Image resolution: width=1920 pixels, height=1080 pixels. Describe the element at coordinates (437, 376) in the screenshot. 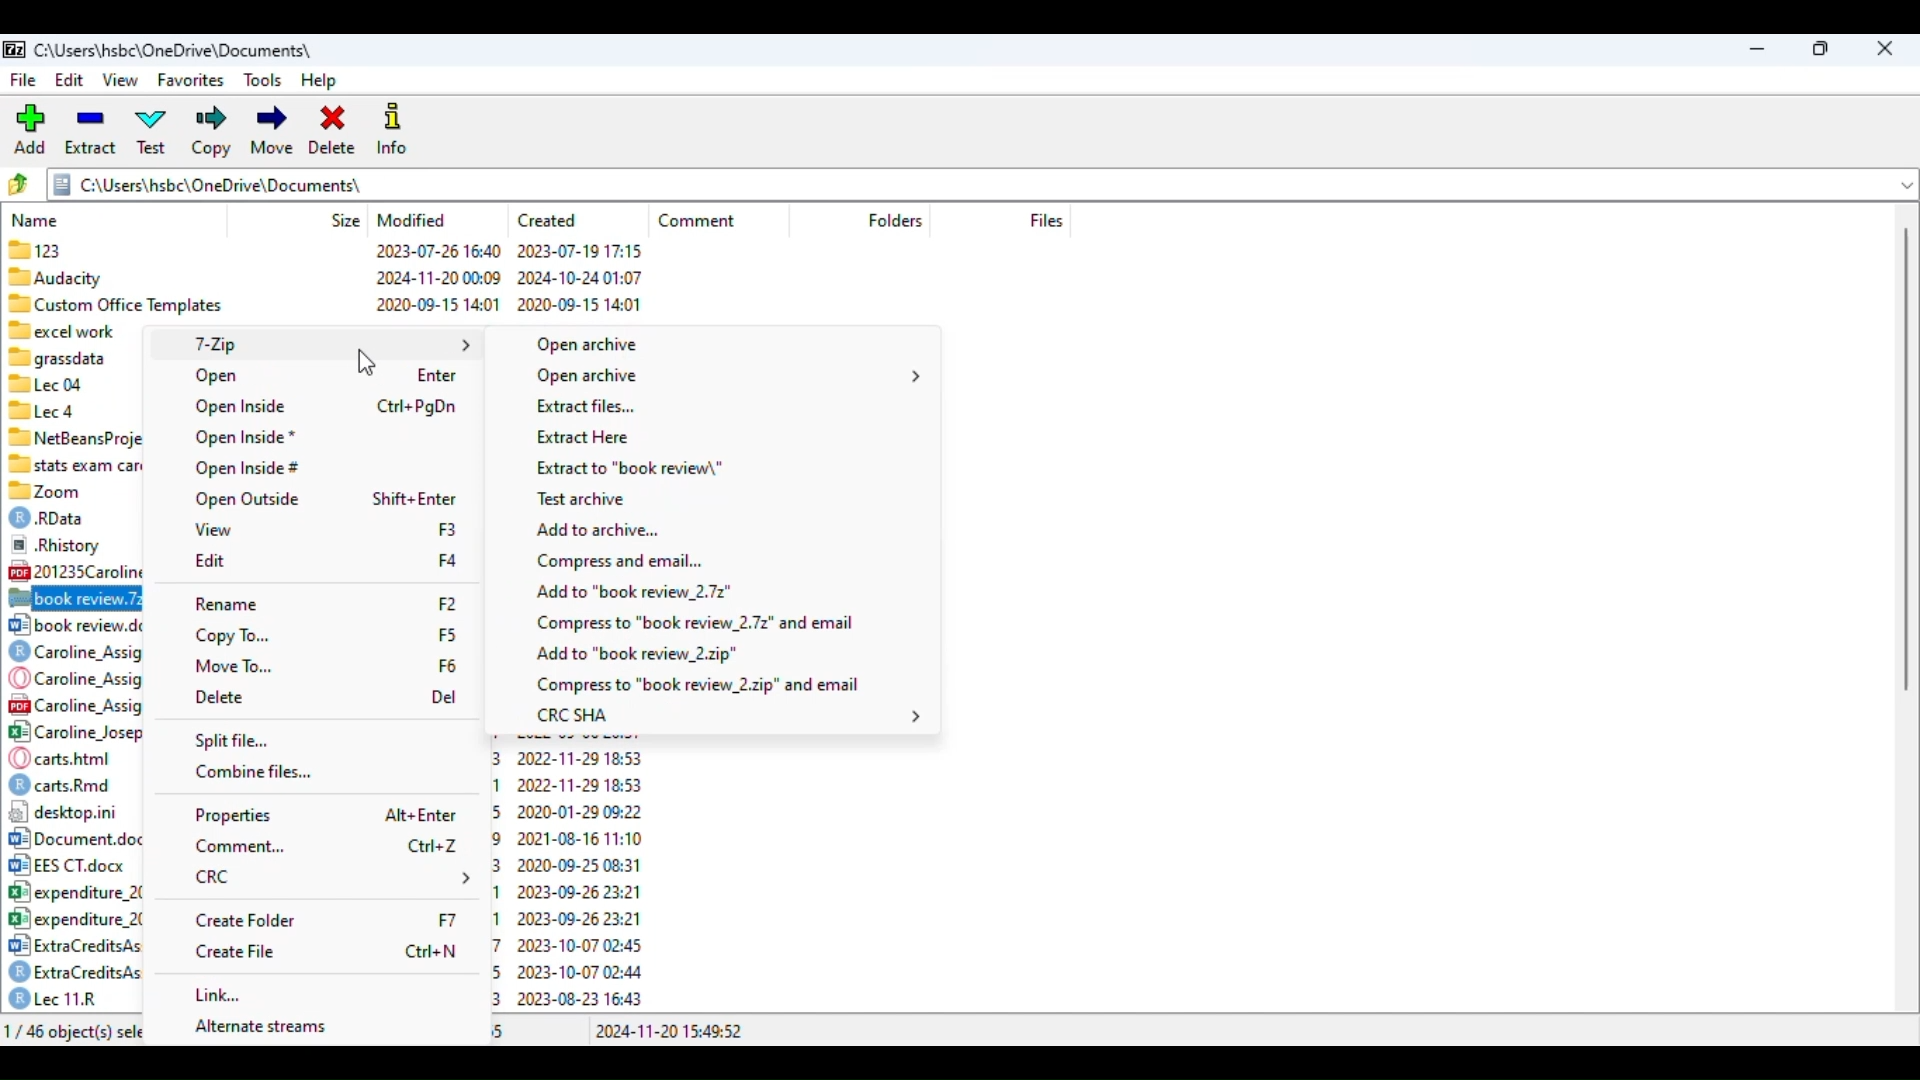

I see `shortcut for open` at that location.